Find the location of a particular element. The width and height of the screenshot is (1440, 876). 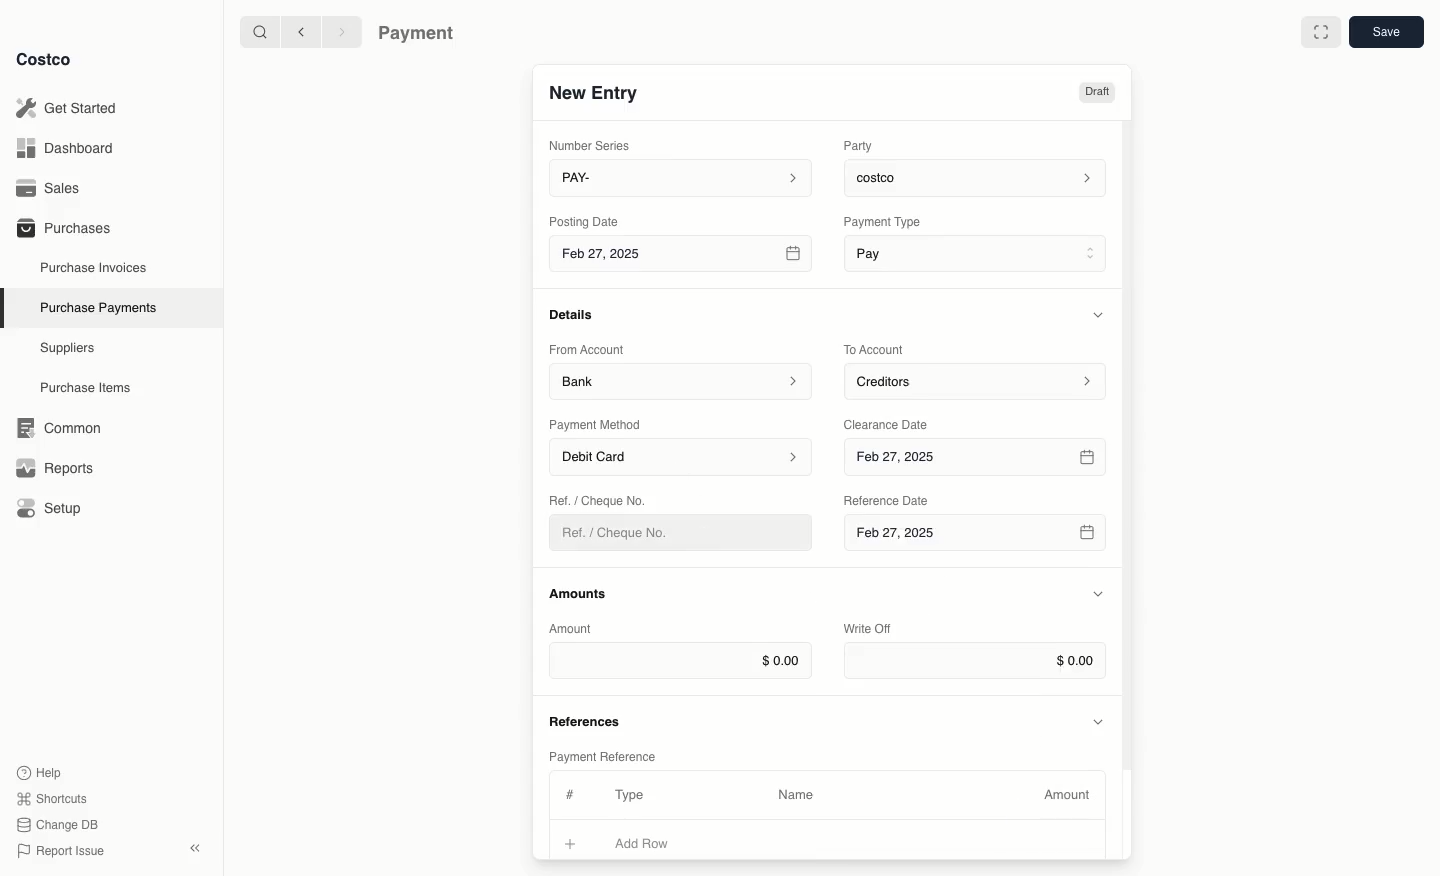

Ret. / Cheque No. is located at coordinates (600, 499).